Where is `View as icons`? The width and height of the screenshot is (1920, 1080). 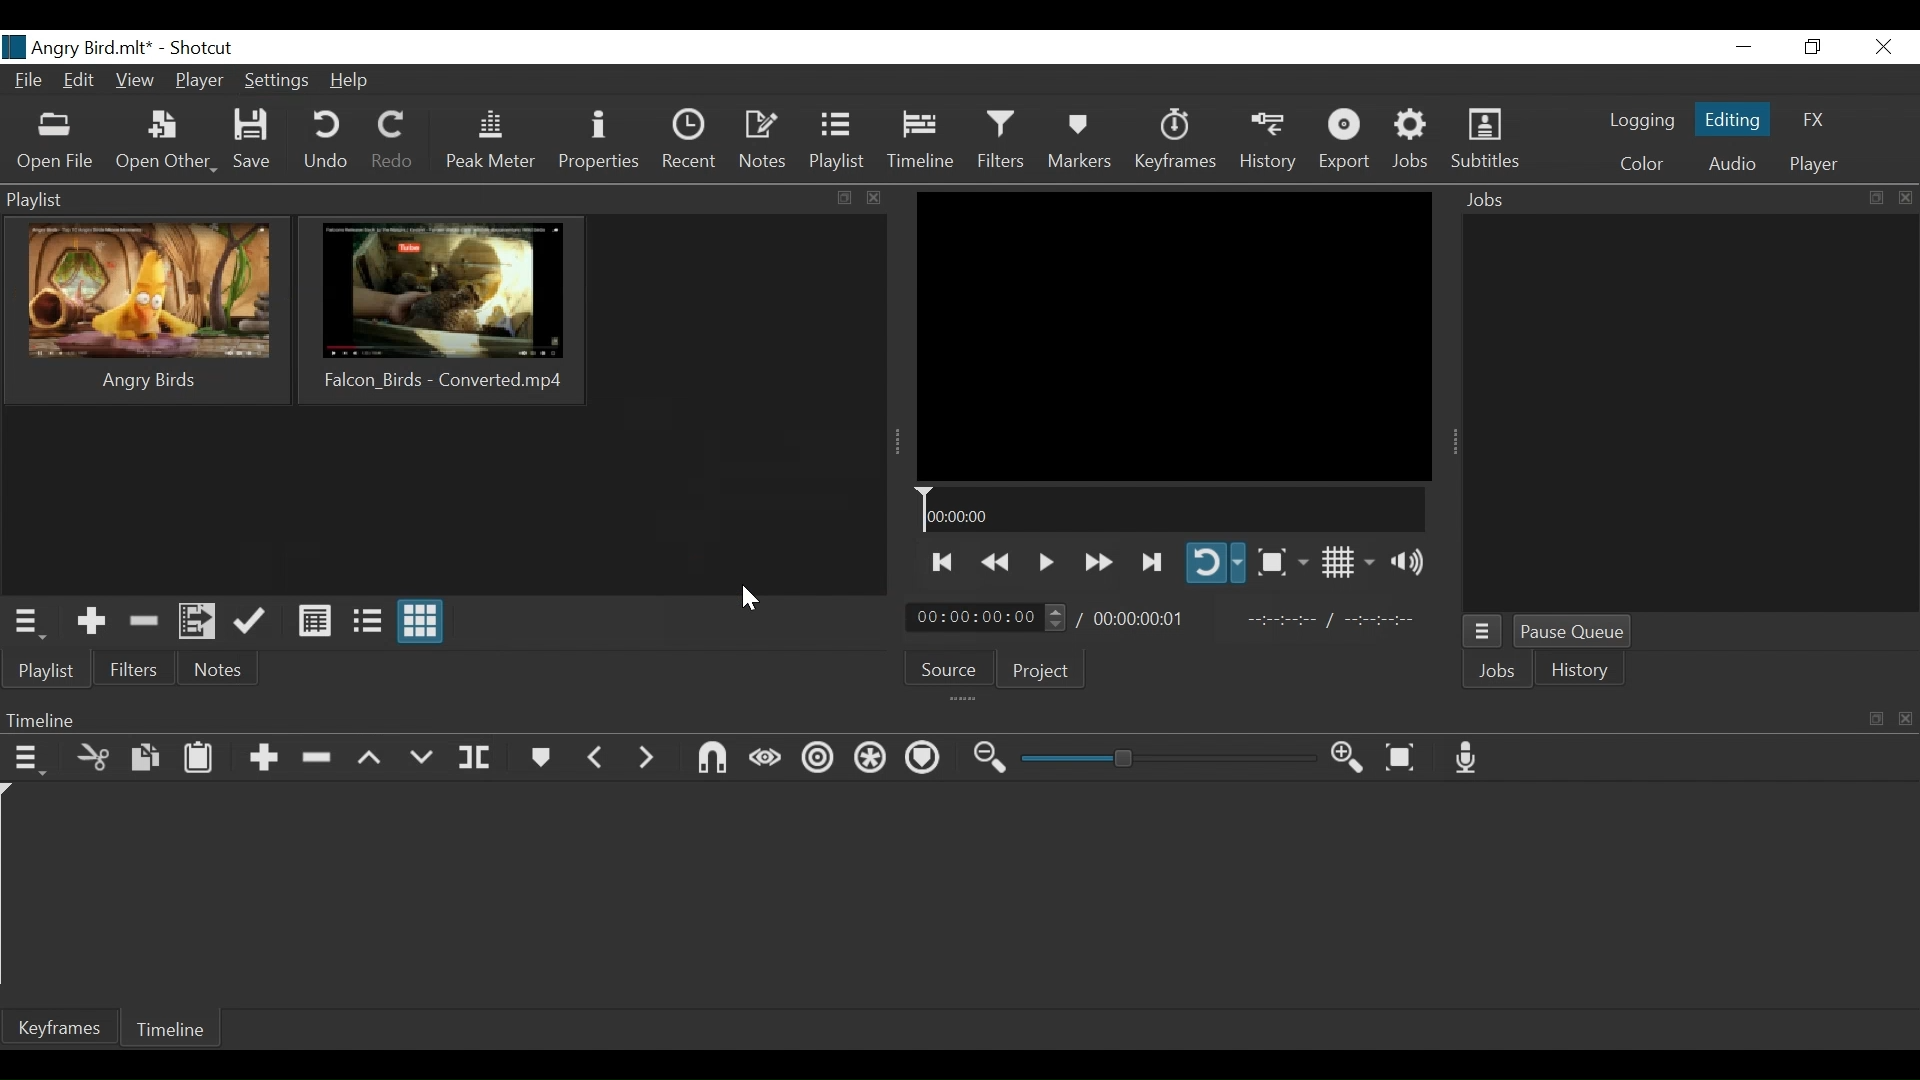 View as icons is located at coordinates (422, 622).